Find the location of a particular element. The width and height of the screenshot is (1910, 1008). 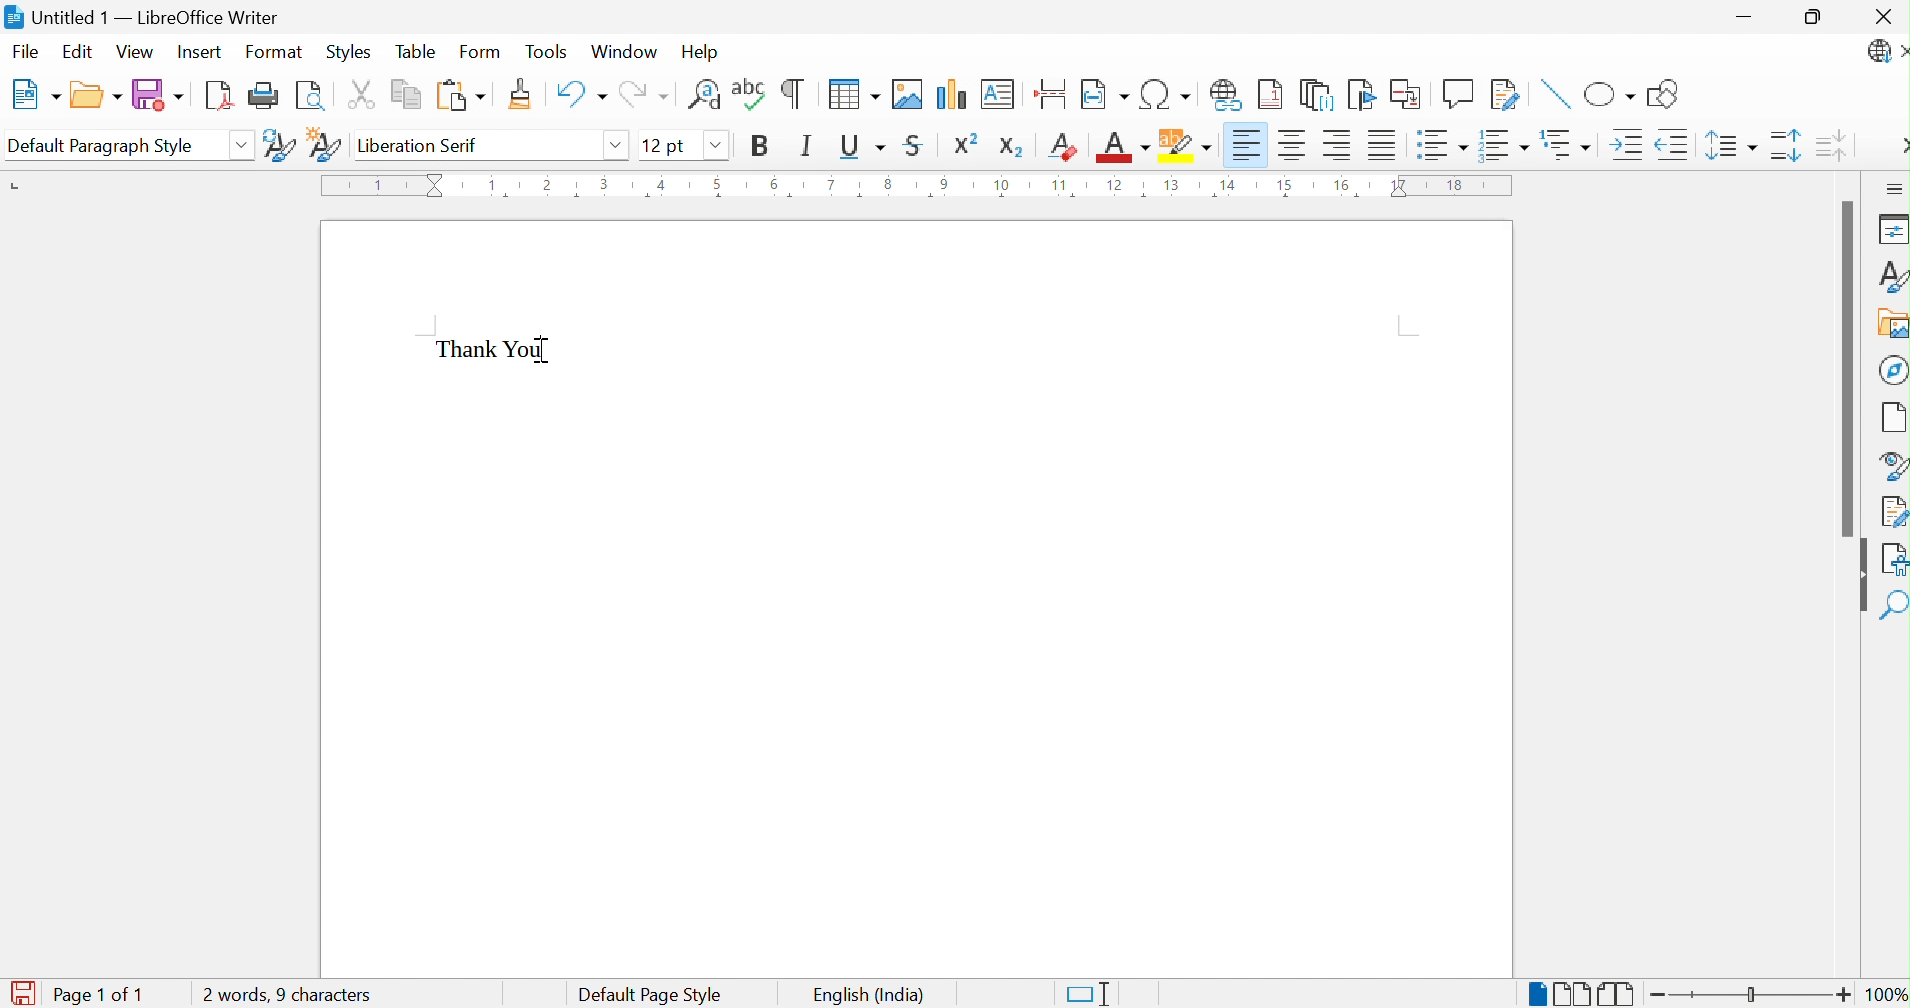

New Style from Selection is located at coordinates (324, 143).